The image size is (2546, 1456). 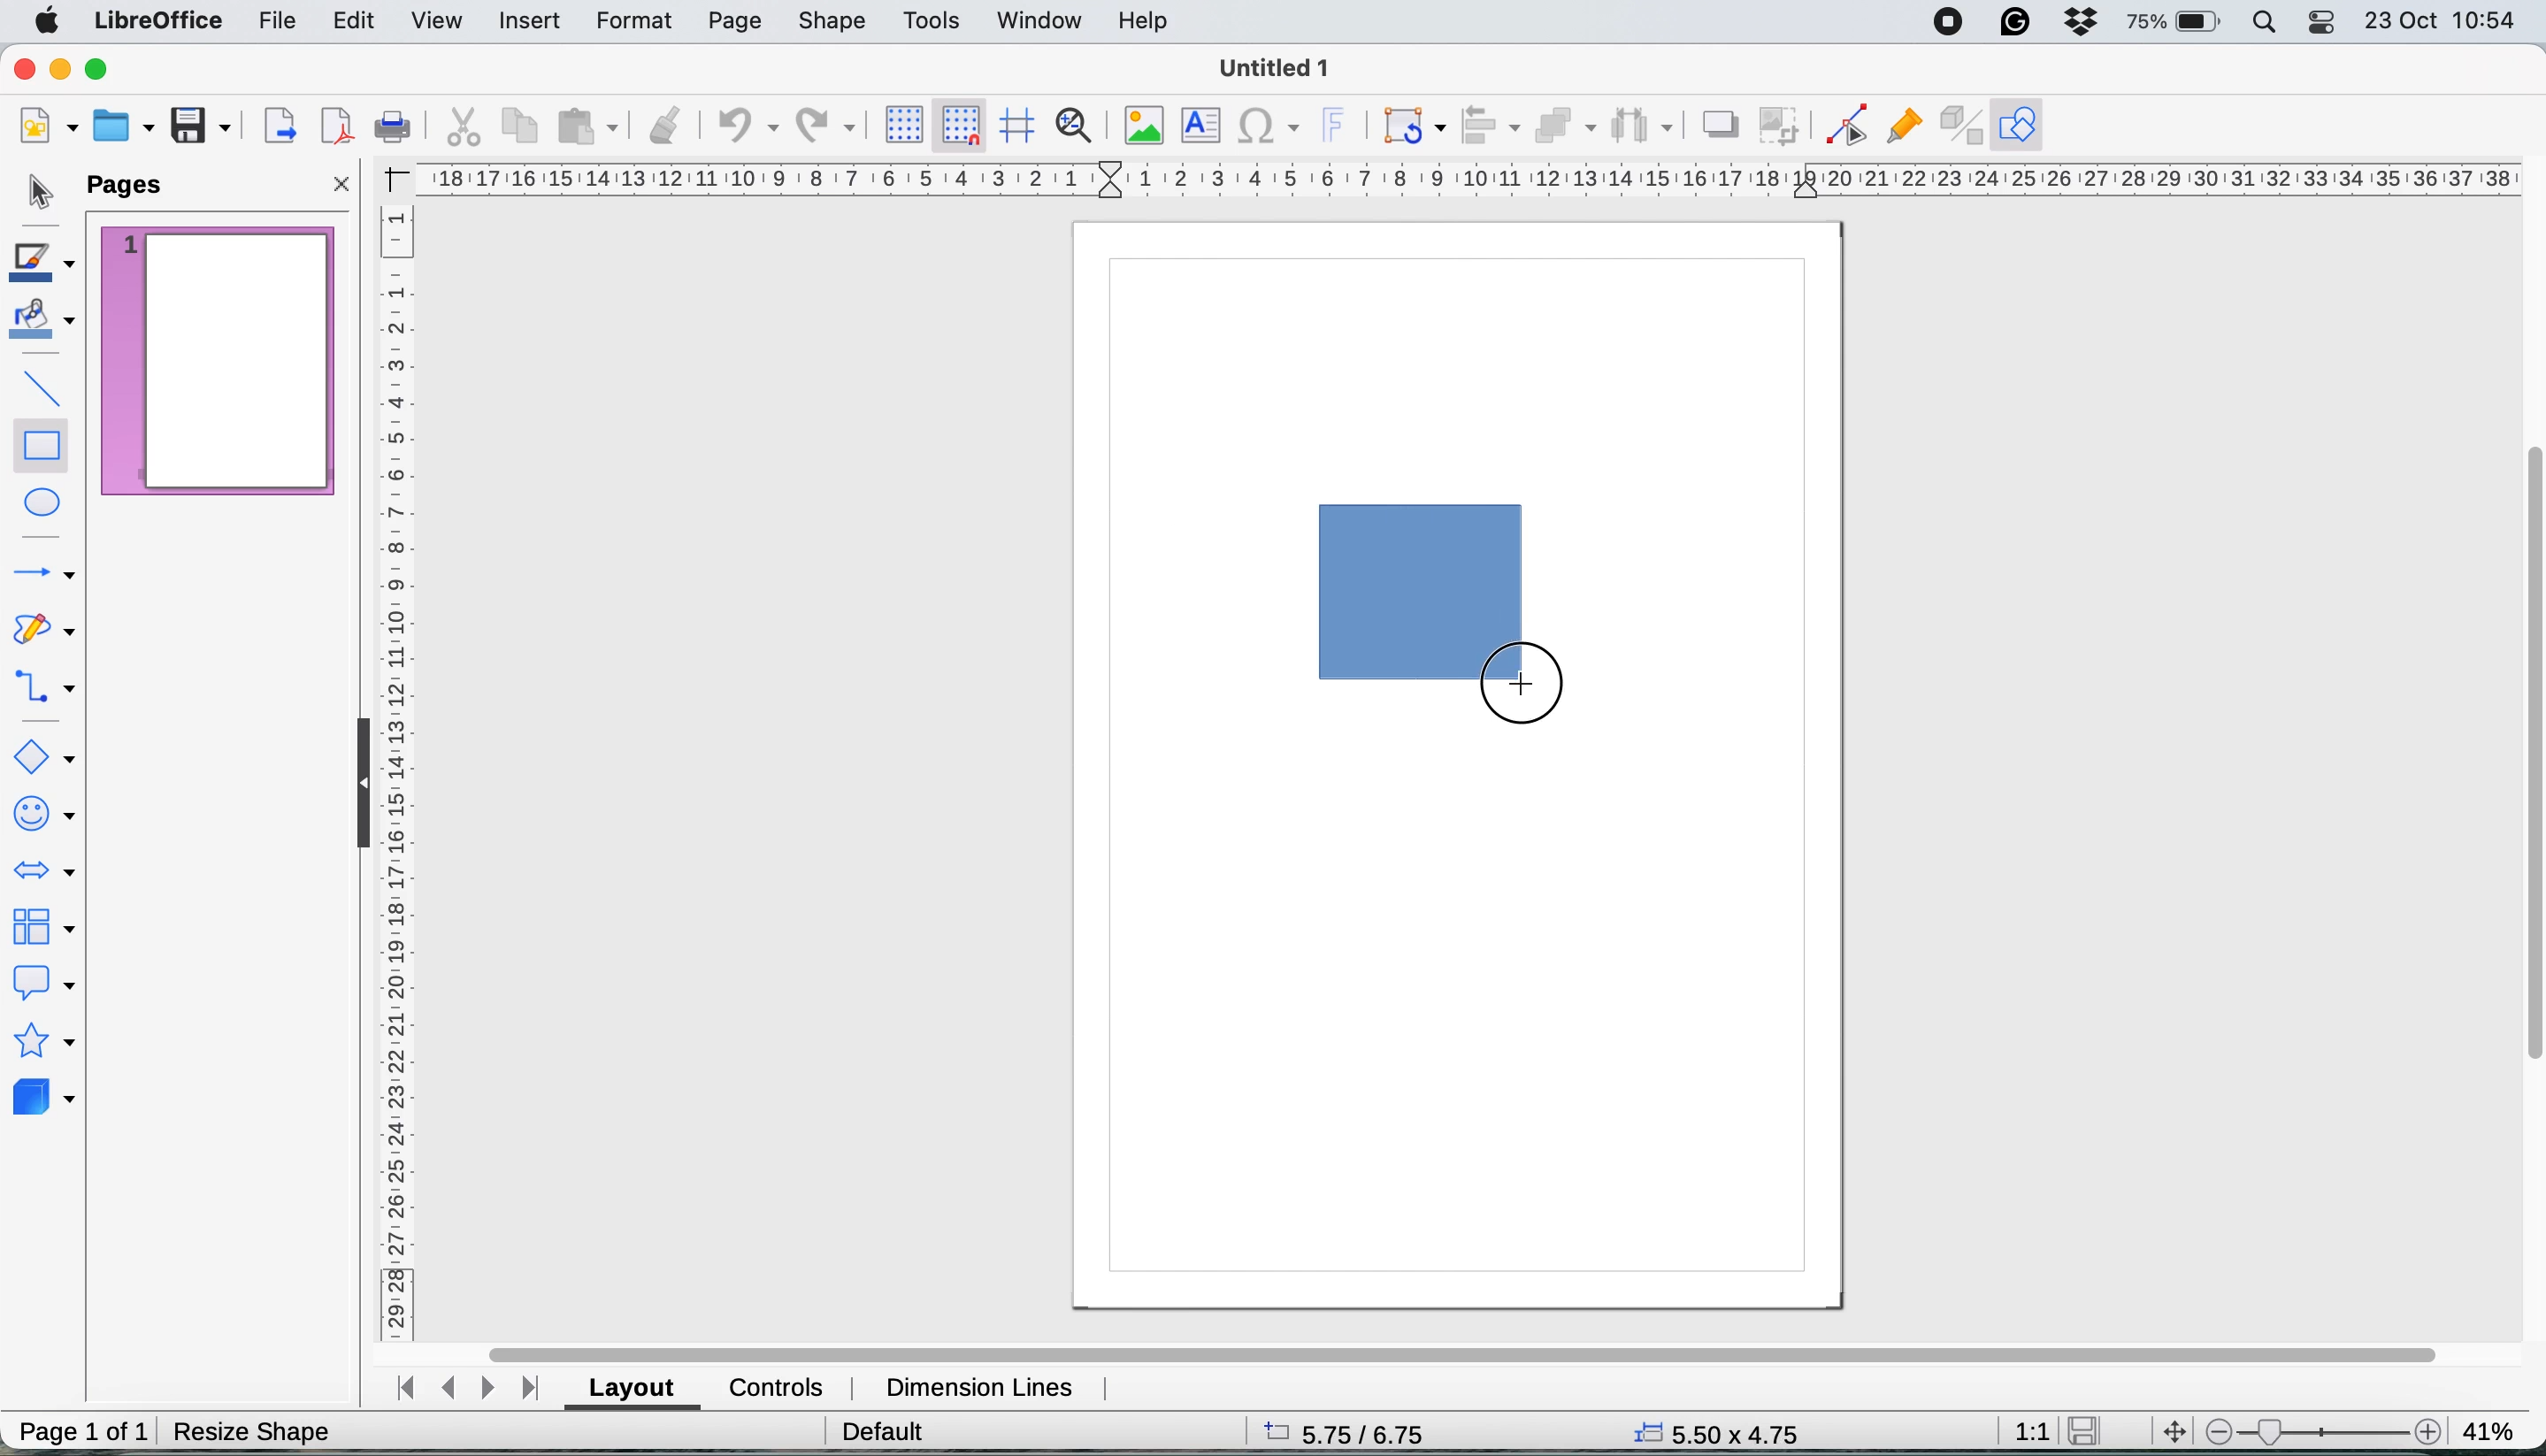 What do you see at coordinates (1342, 122) in the screenshot?
I see `insert fontwork text` at bounding box center [1342, 122].